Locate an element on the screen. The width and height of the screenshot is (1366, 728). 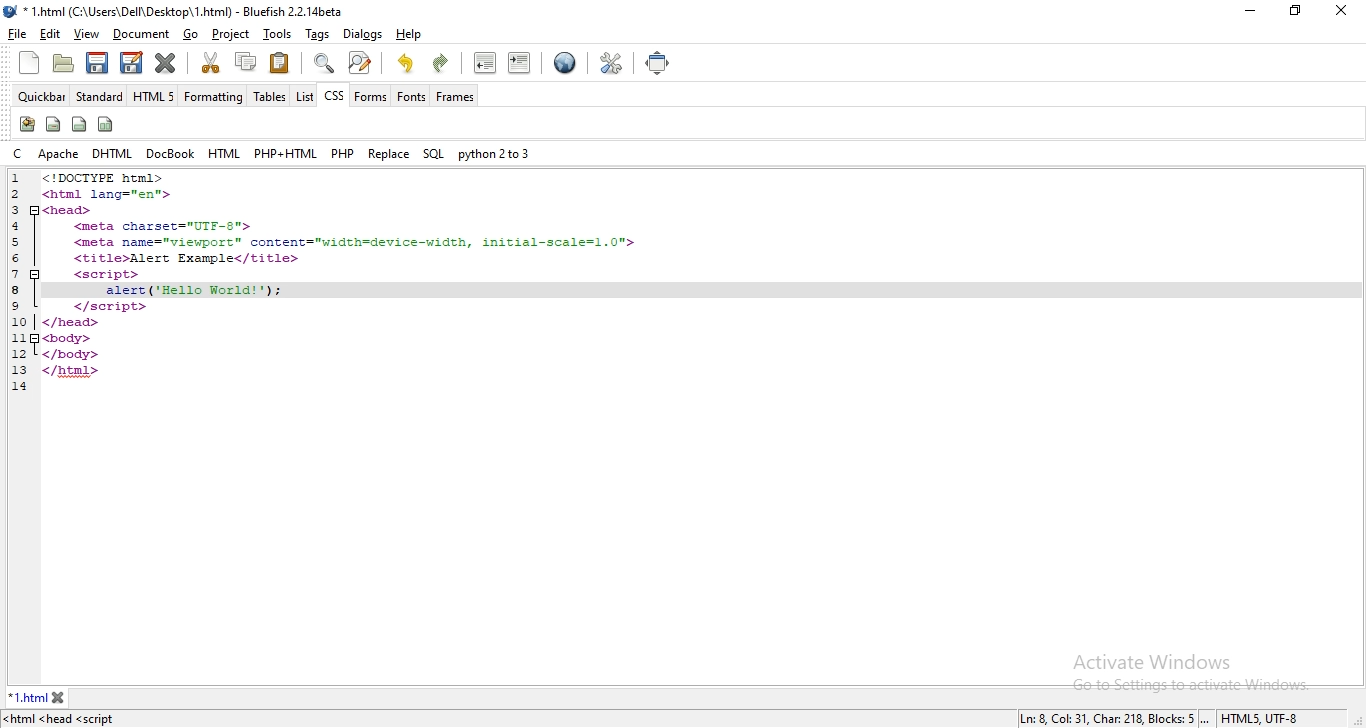
close is located at coordinates (59, 698).